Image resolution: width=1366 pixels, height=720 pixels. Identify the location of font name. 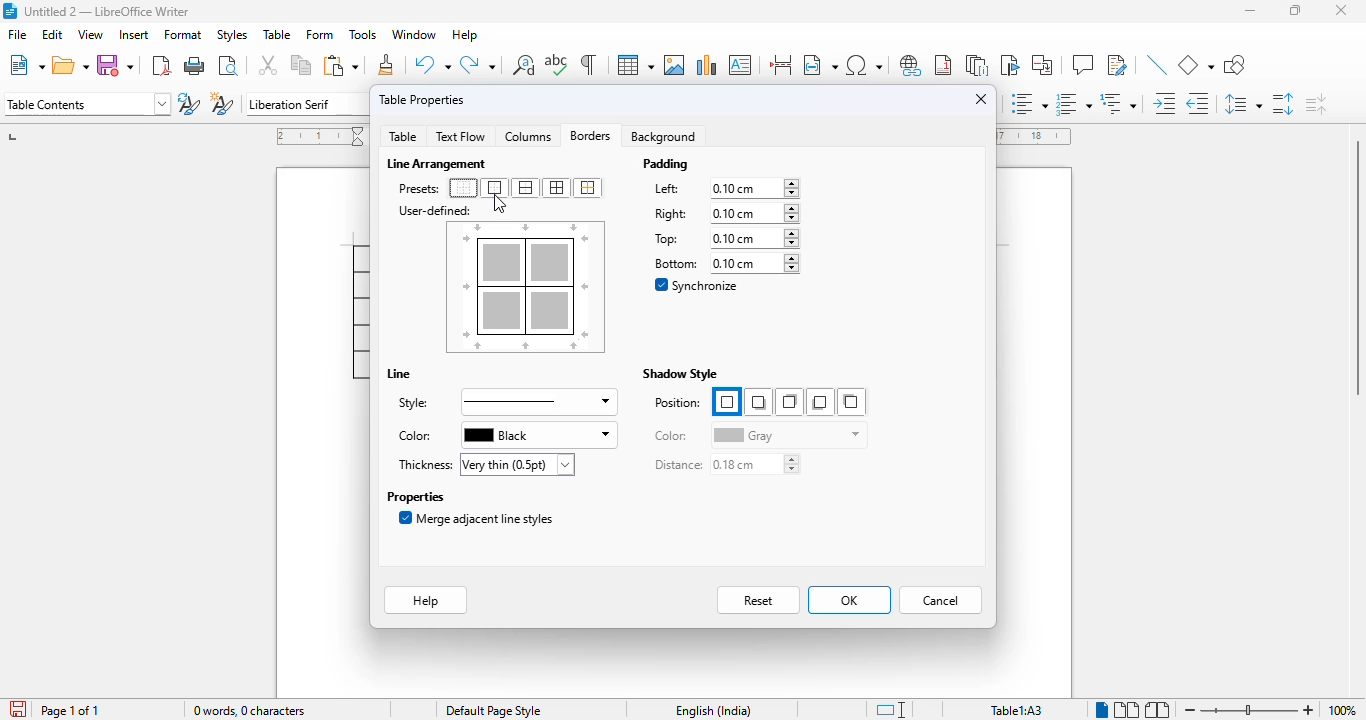
(306, 105).